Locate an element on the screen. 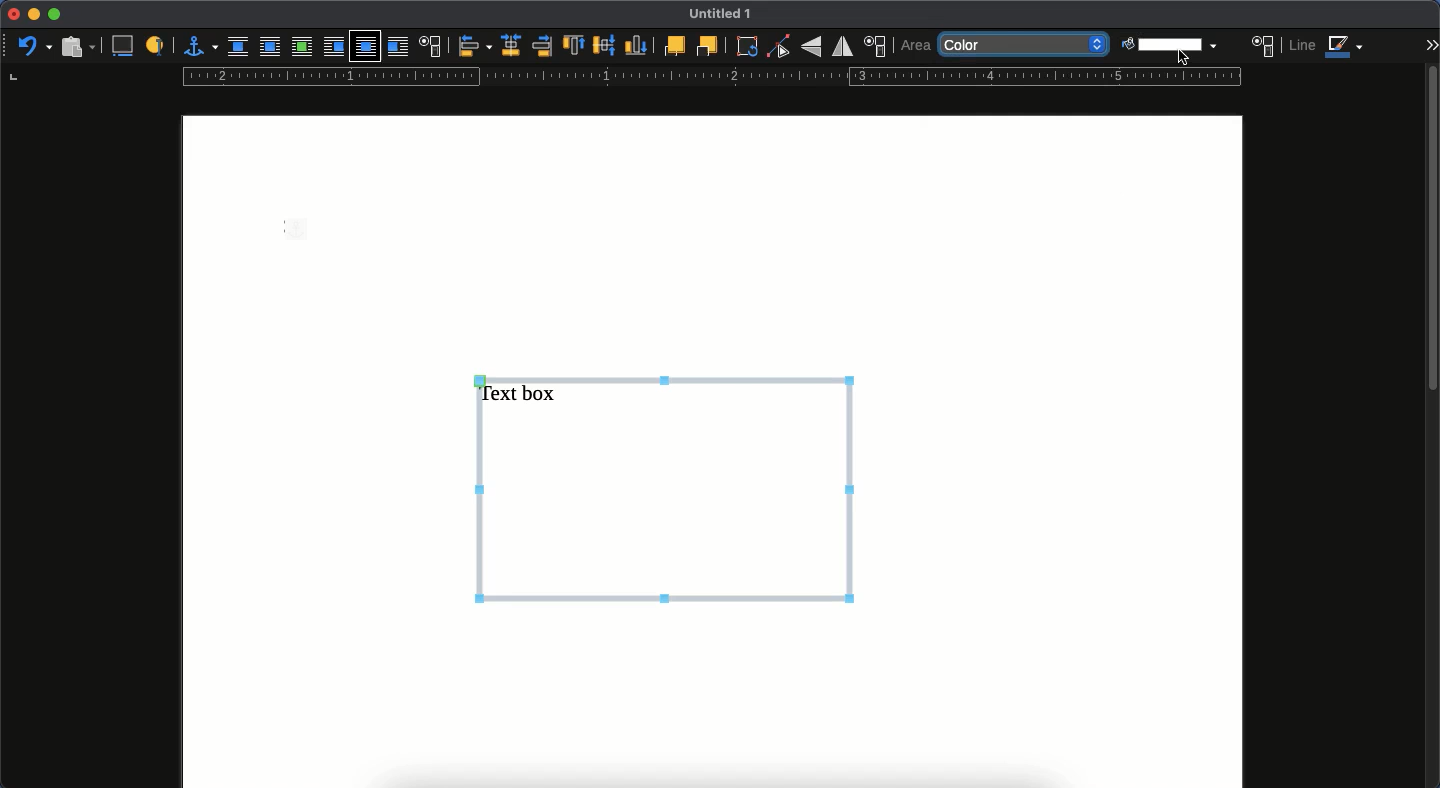 This screenshot has height=788, width=1440. minimize is located at coordinates (33, 15).